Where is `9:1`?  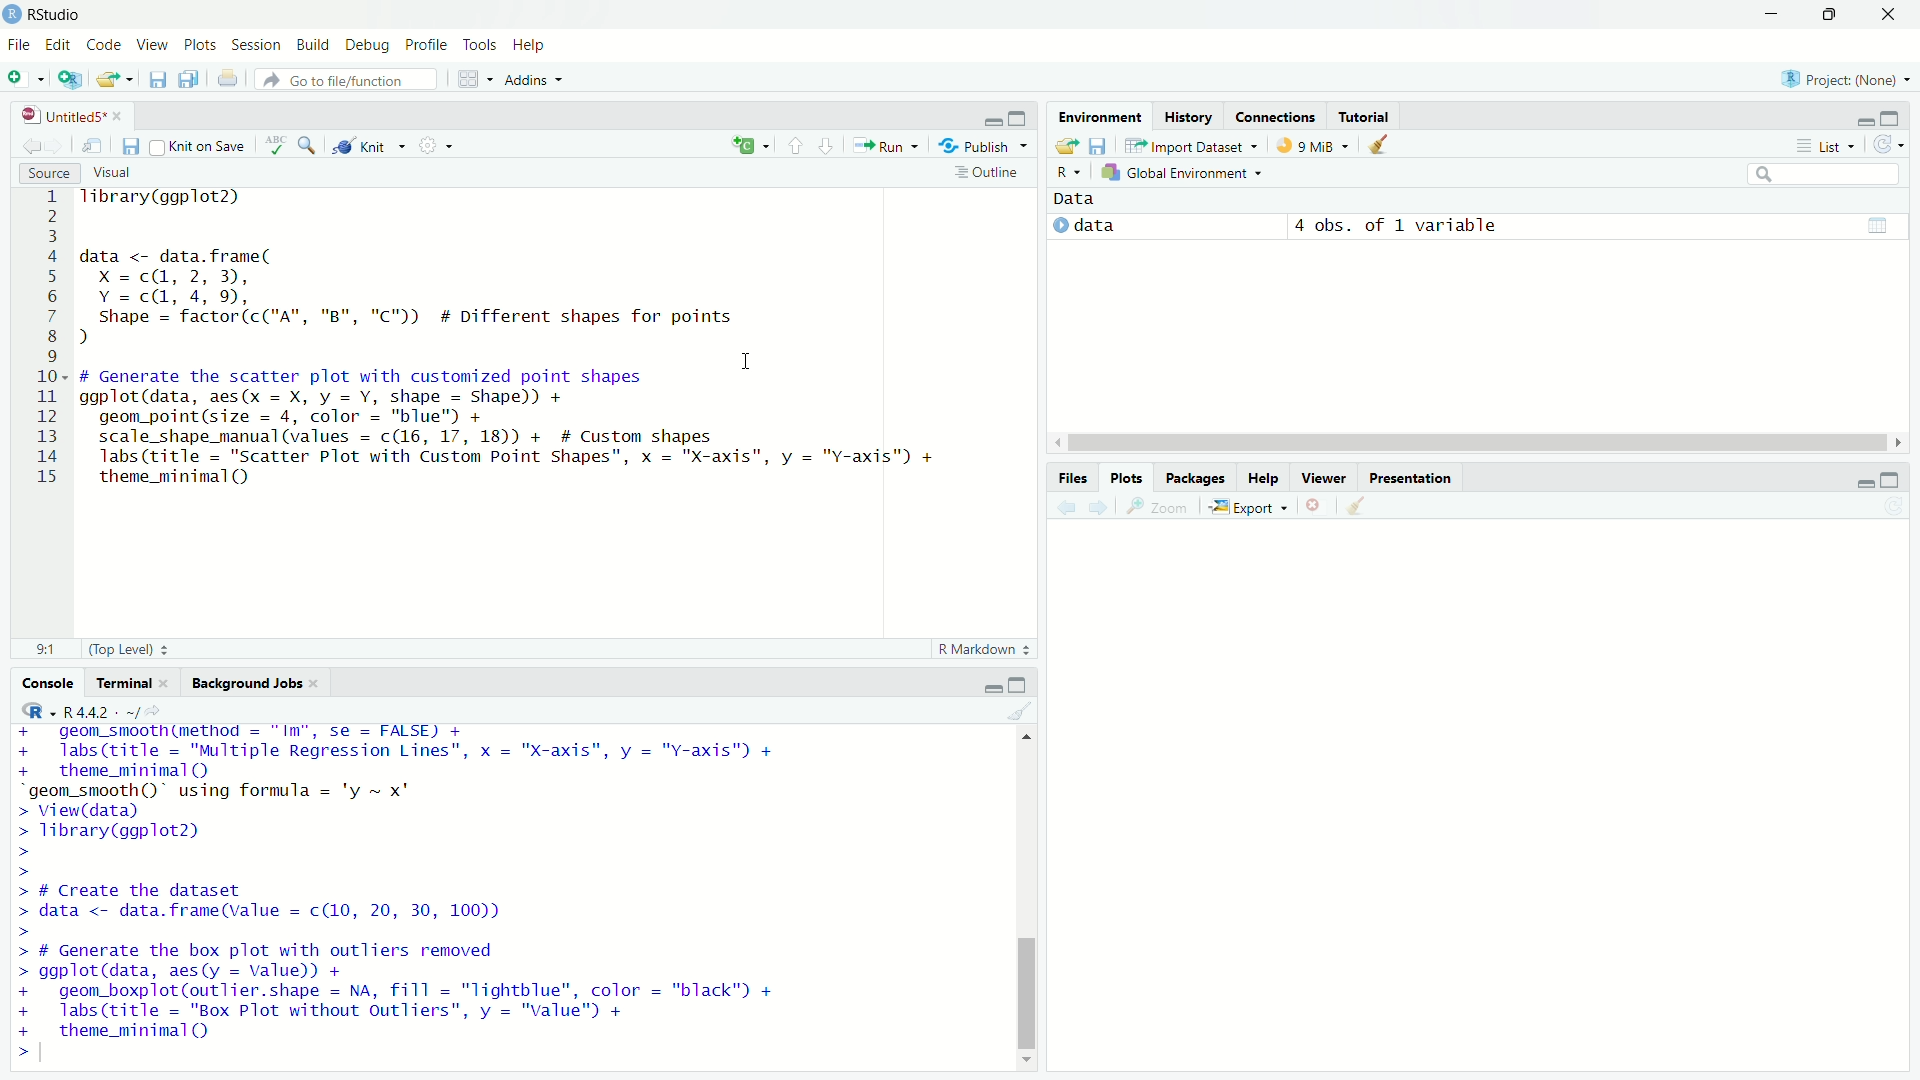
9:1 is located at coordinates (44, 649).